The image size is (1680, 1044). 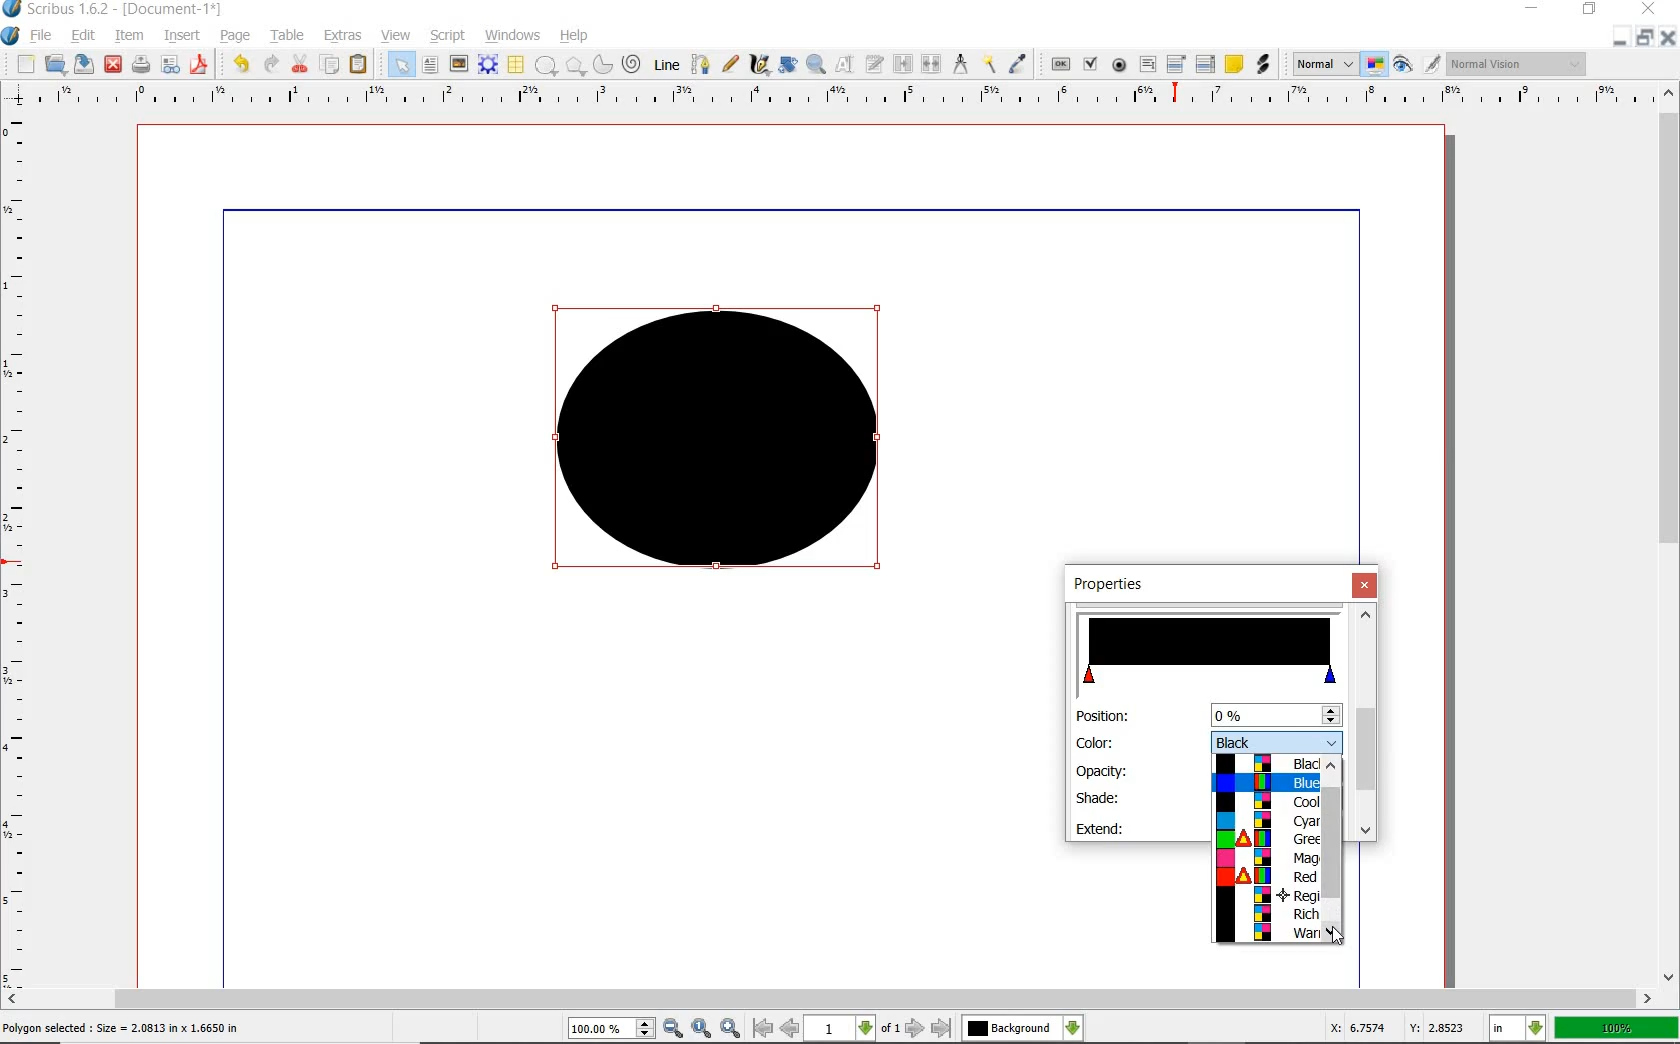 What do you see at coordinates (358, 66) in the screenshot?
I see `PASTE` at bounding box center [358, 66].